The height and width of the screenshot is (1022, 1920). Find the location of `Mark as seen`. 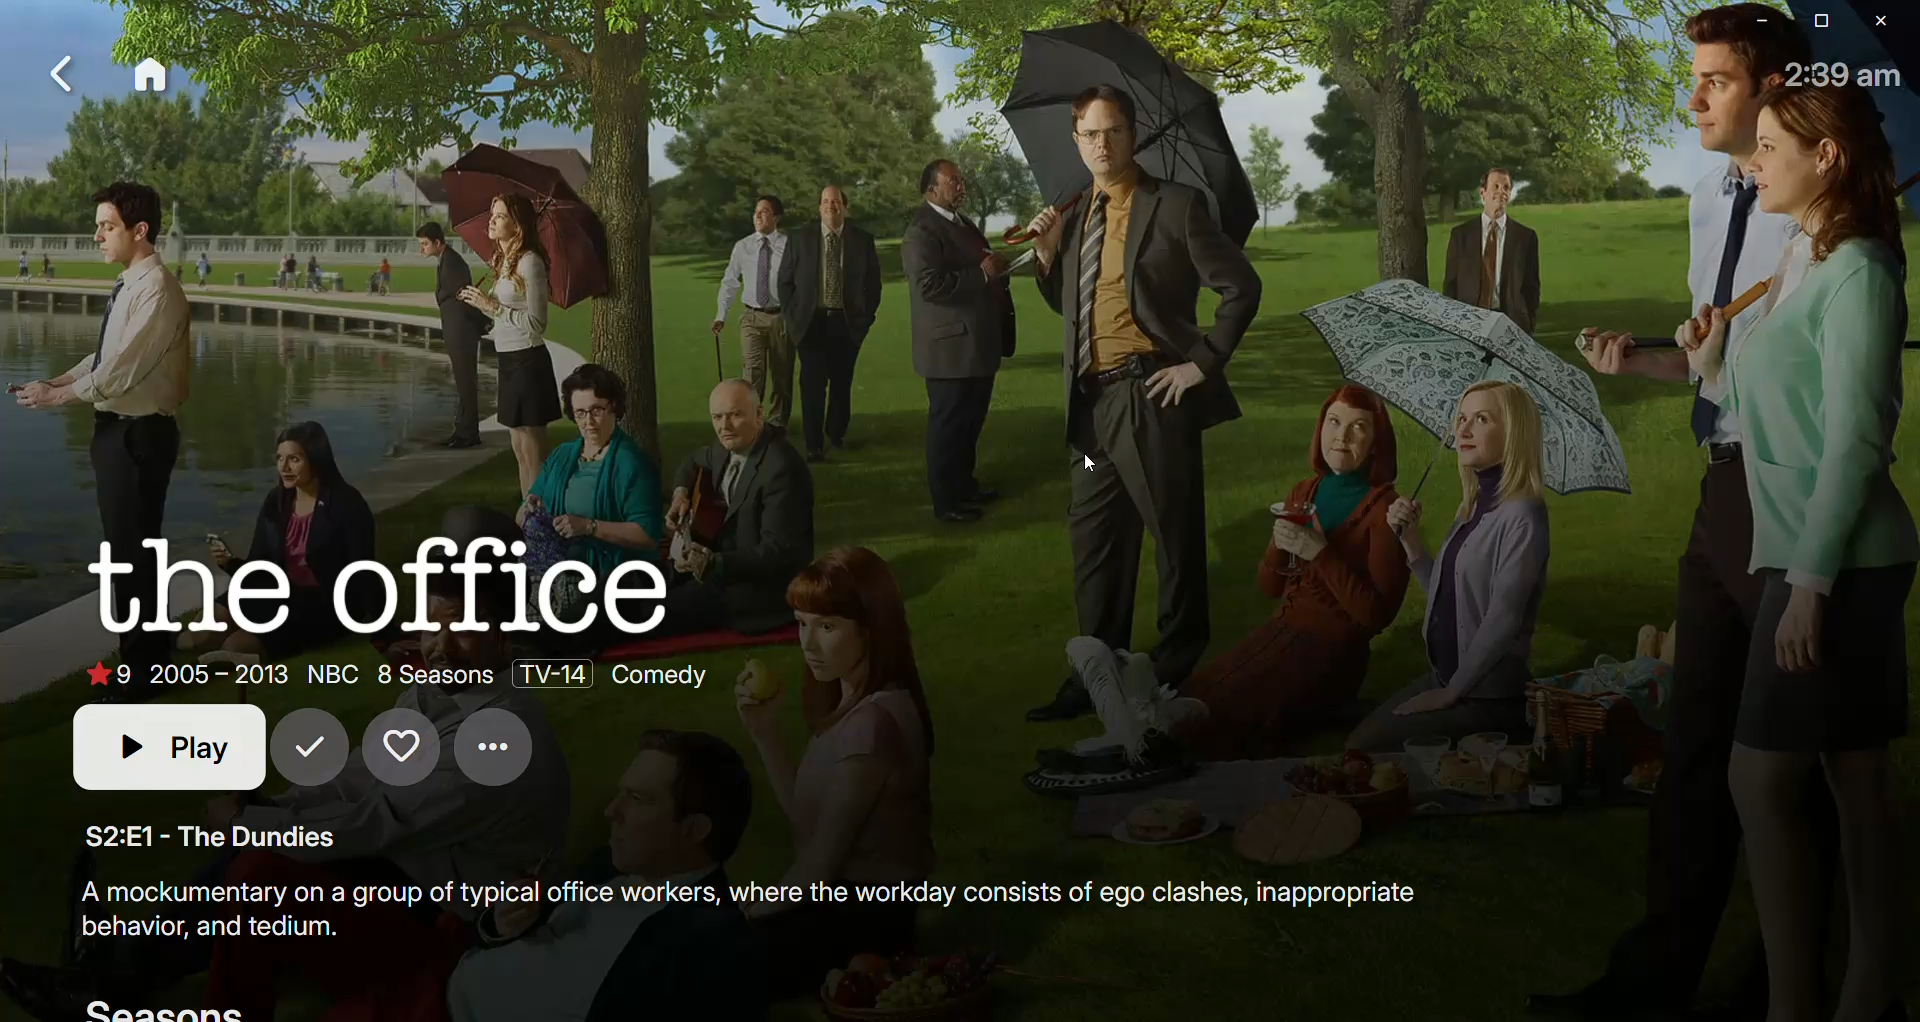

Mark as seen is located at coordinates (309, 755).